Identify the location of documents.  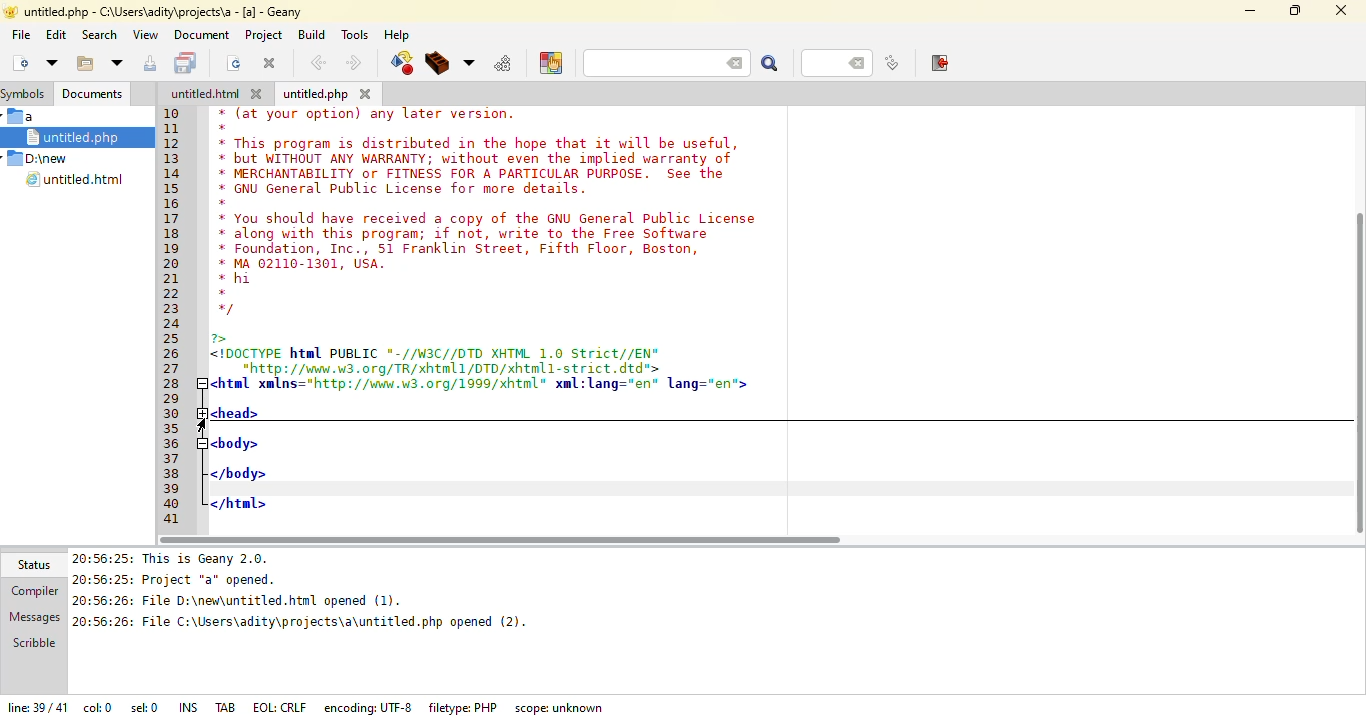
(93, 93).